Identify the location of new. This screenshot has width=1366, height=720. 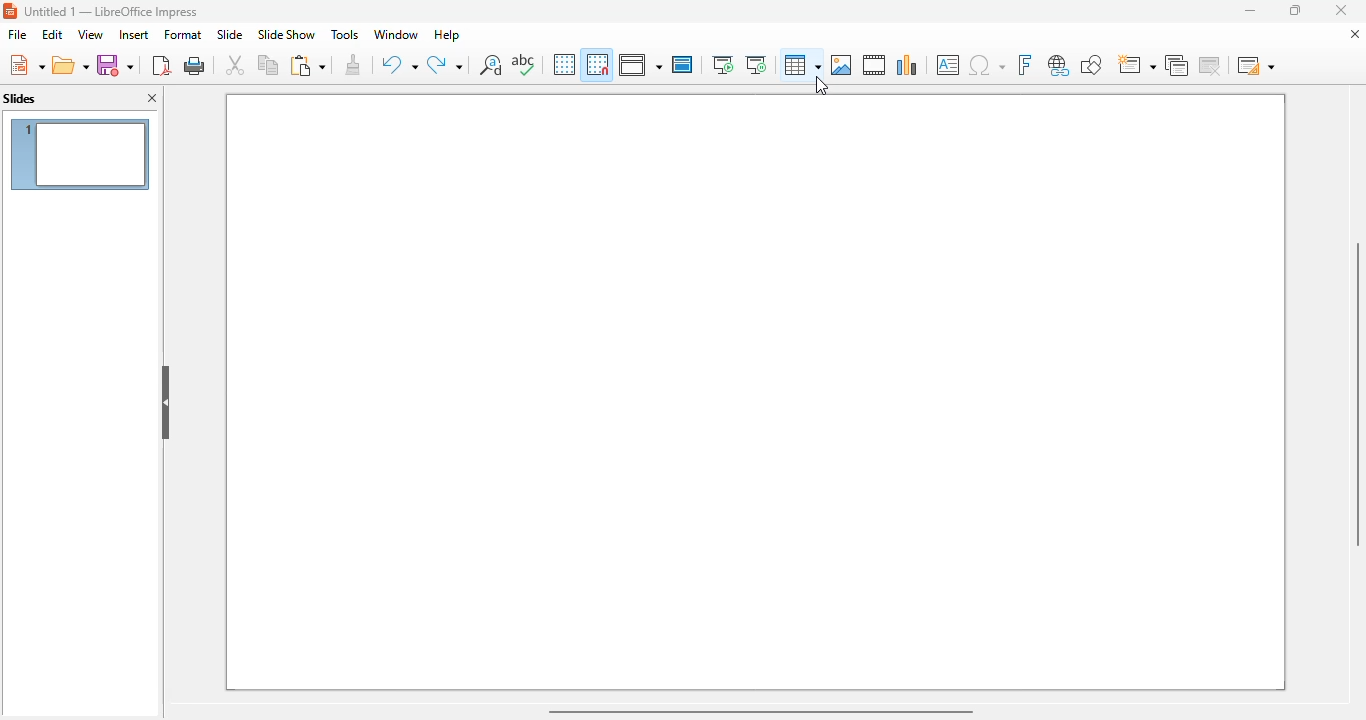
(26, 65).